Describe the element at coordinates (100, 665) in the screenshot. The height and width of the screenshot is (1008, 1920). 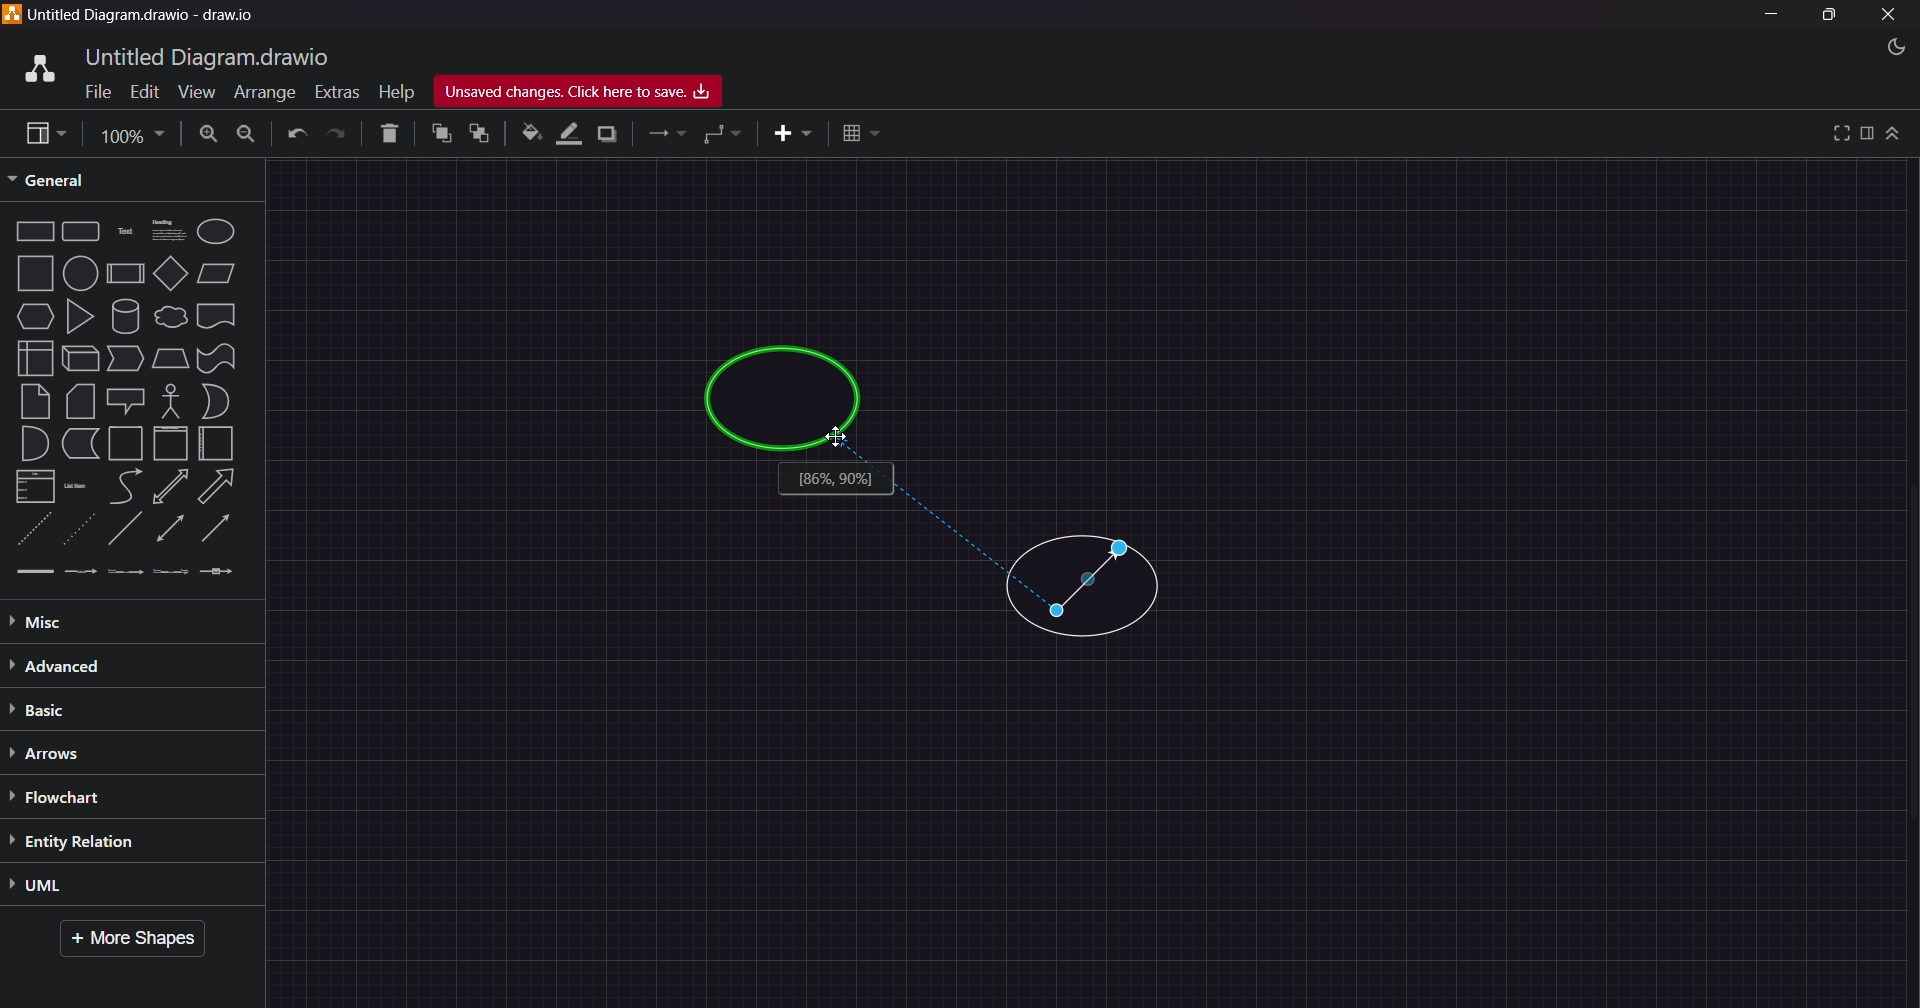
I see `Advanced` at that location.